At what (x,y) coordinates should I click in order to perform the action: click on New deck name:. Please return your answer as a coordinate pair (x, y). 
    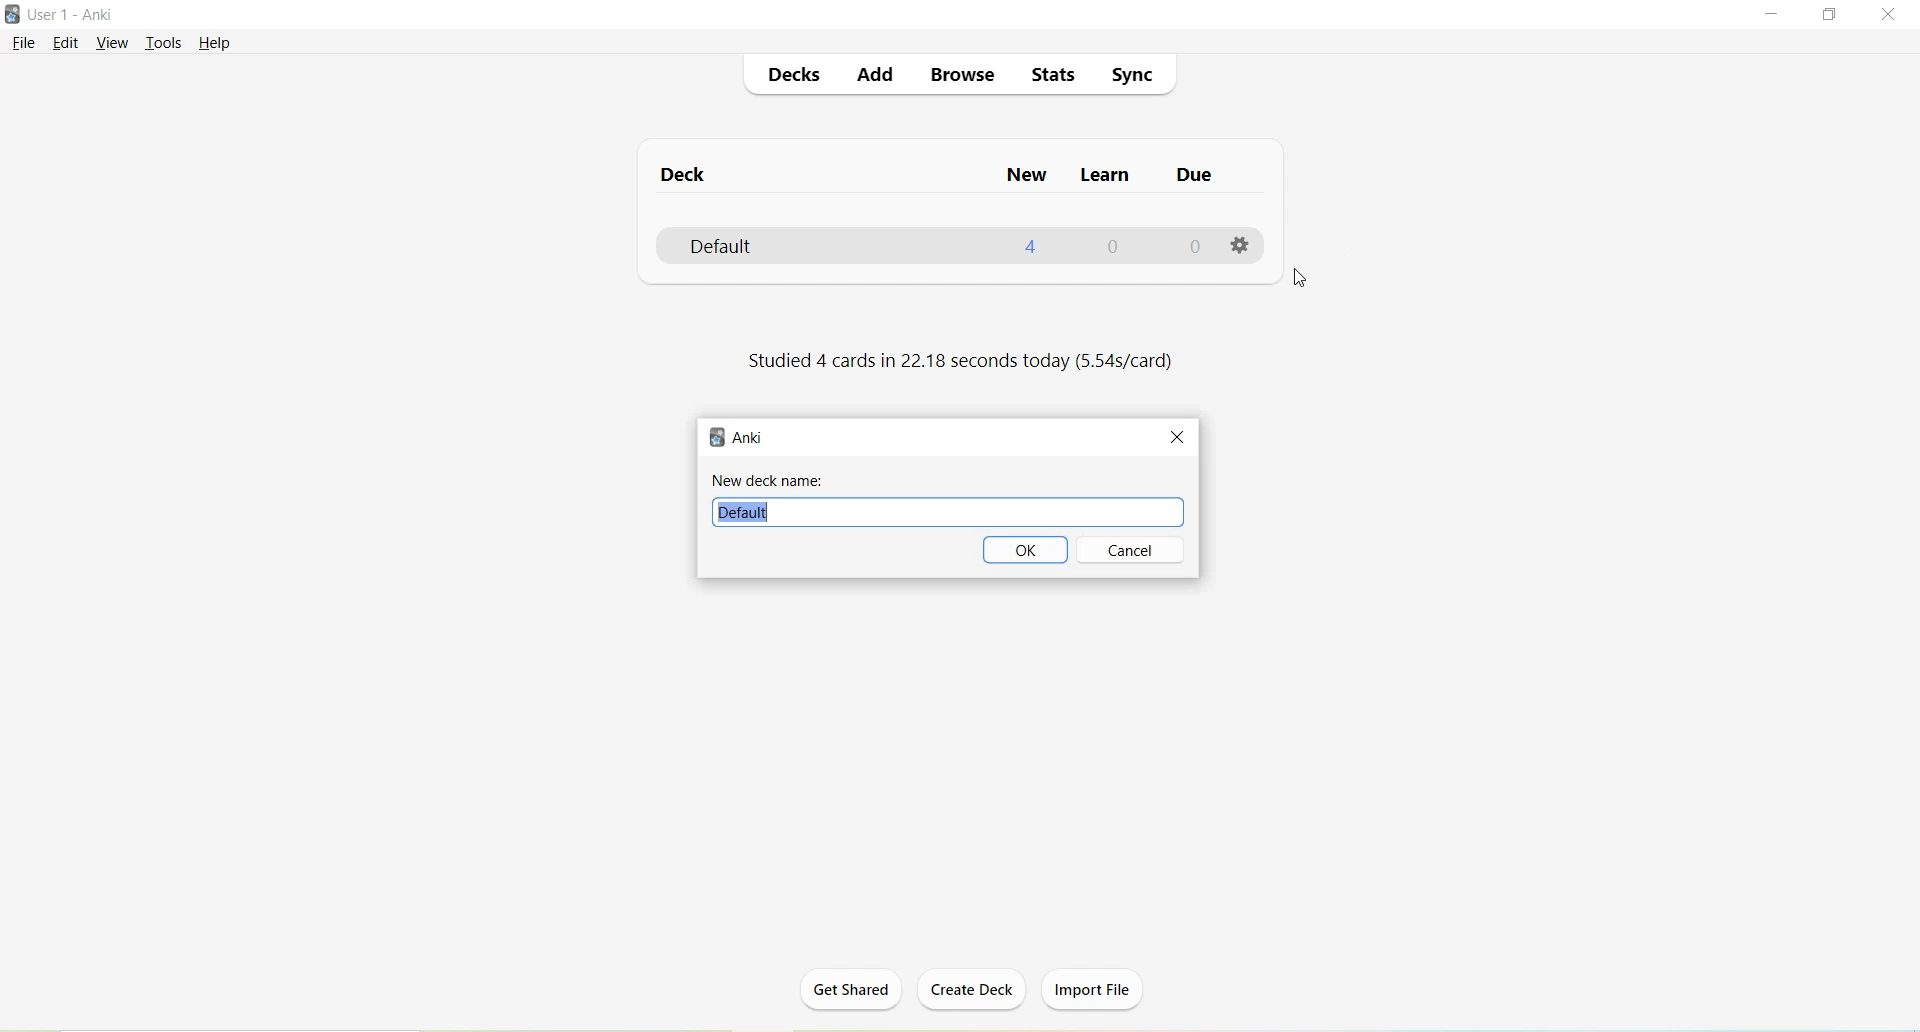
    Looking at the image, I should click on (769, 481).